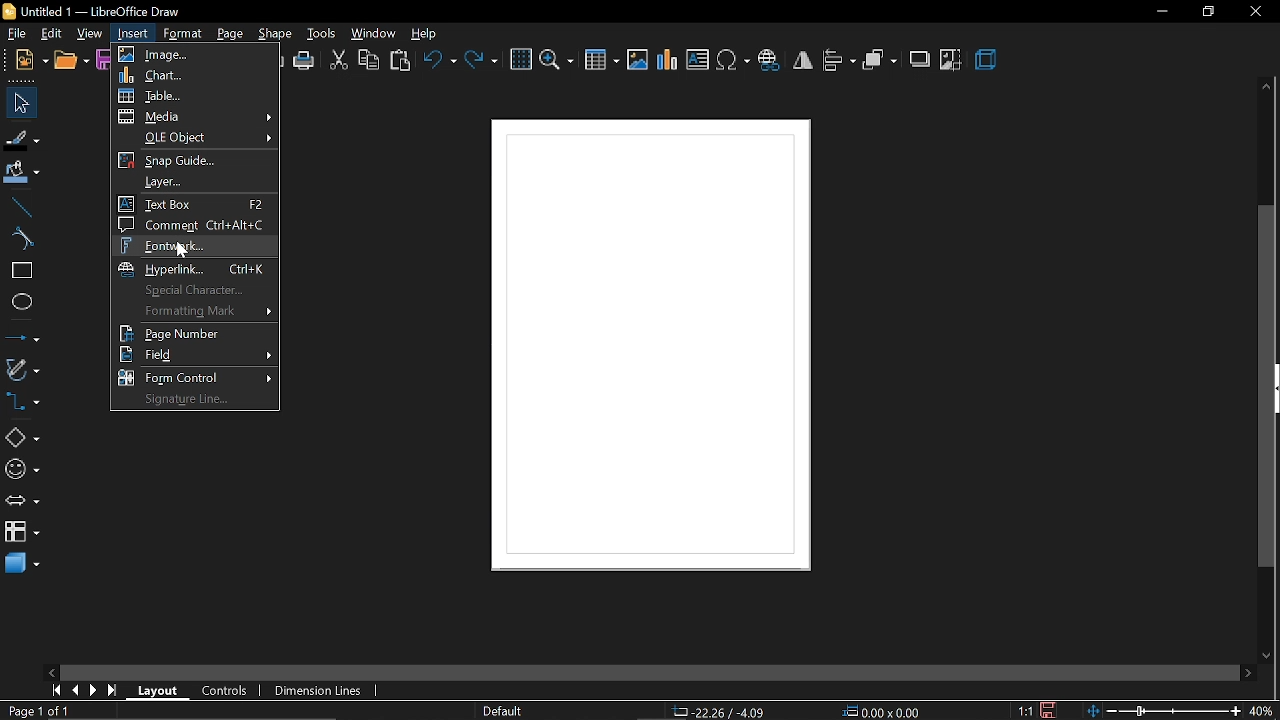  Describe the element at coordinates (230, 33) in the screenshot. I see `page` at that location.